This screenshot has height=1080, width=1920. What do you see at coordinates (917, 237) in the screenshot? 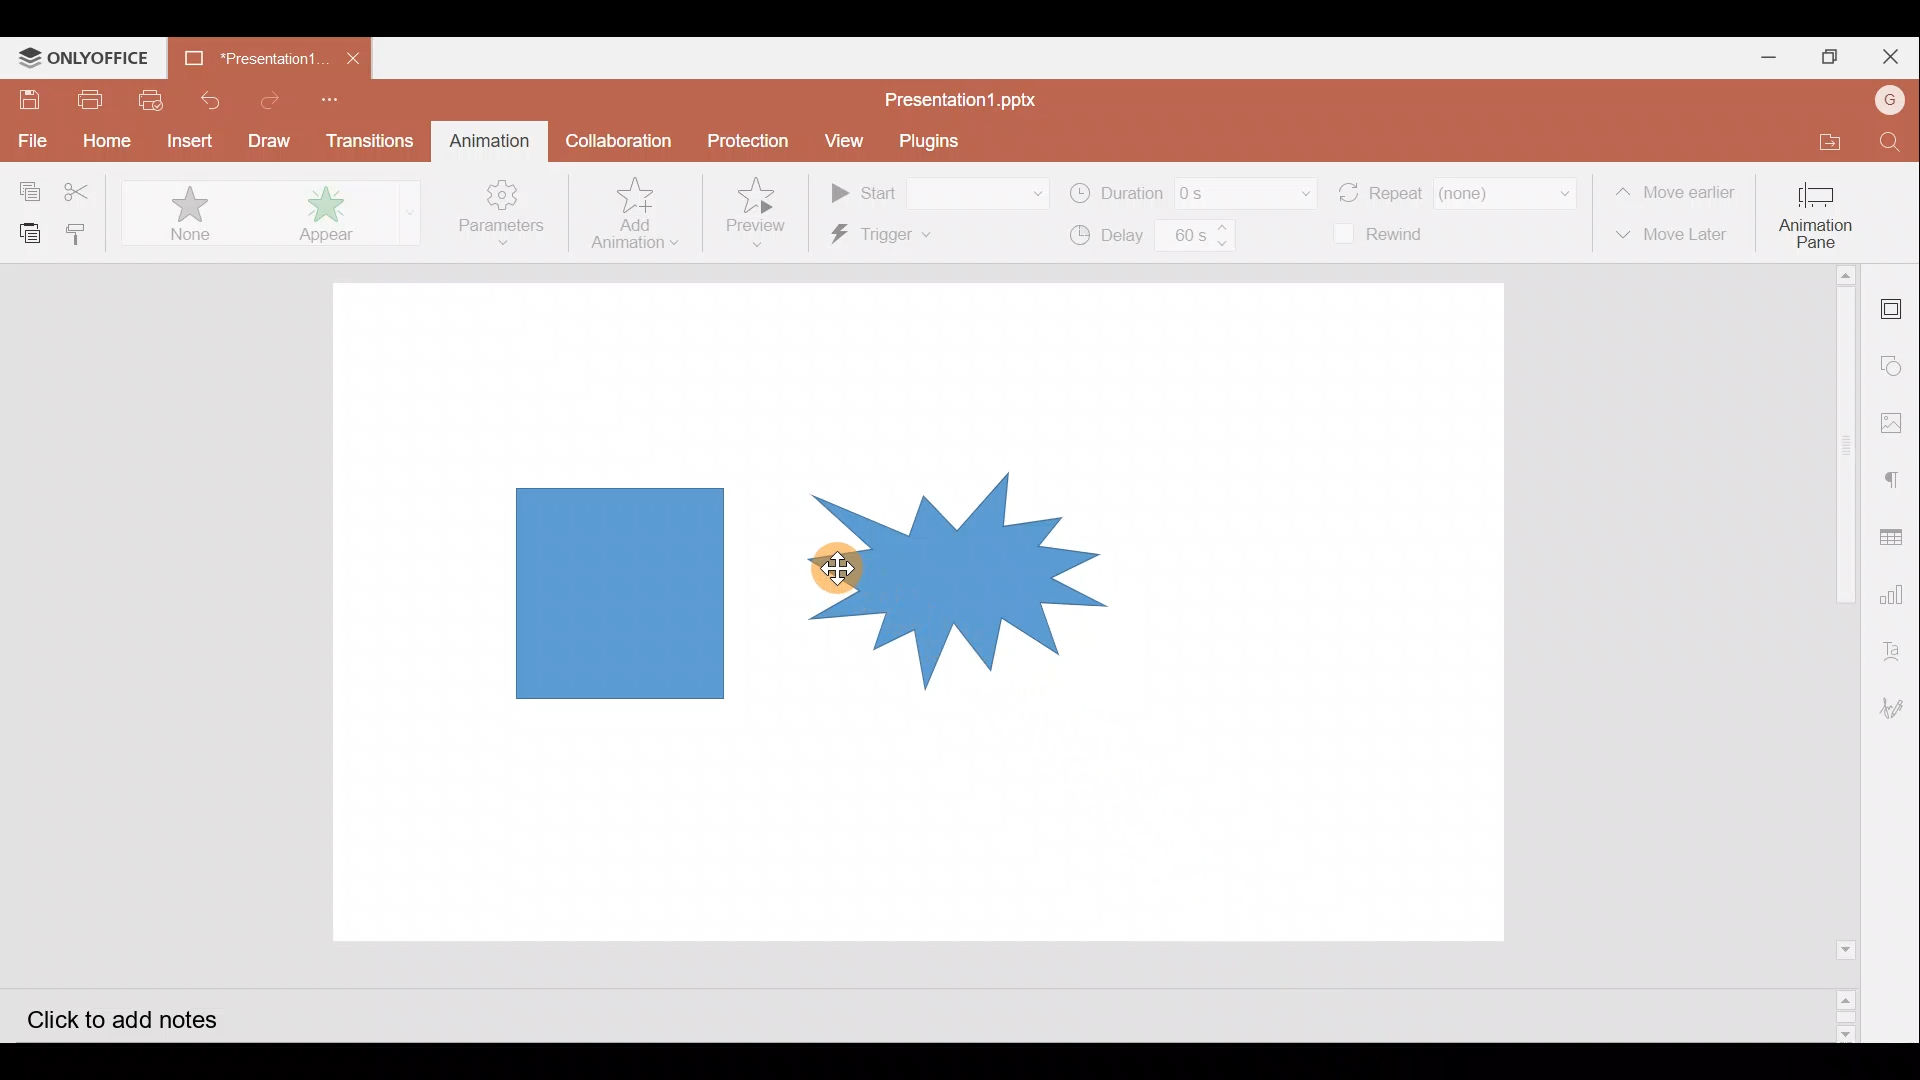
I see `Trigger` at bounding box center [917, 237].